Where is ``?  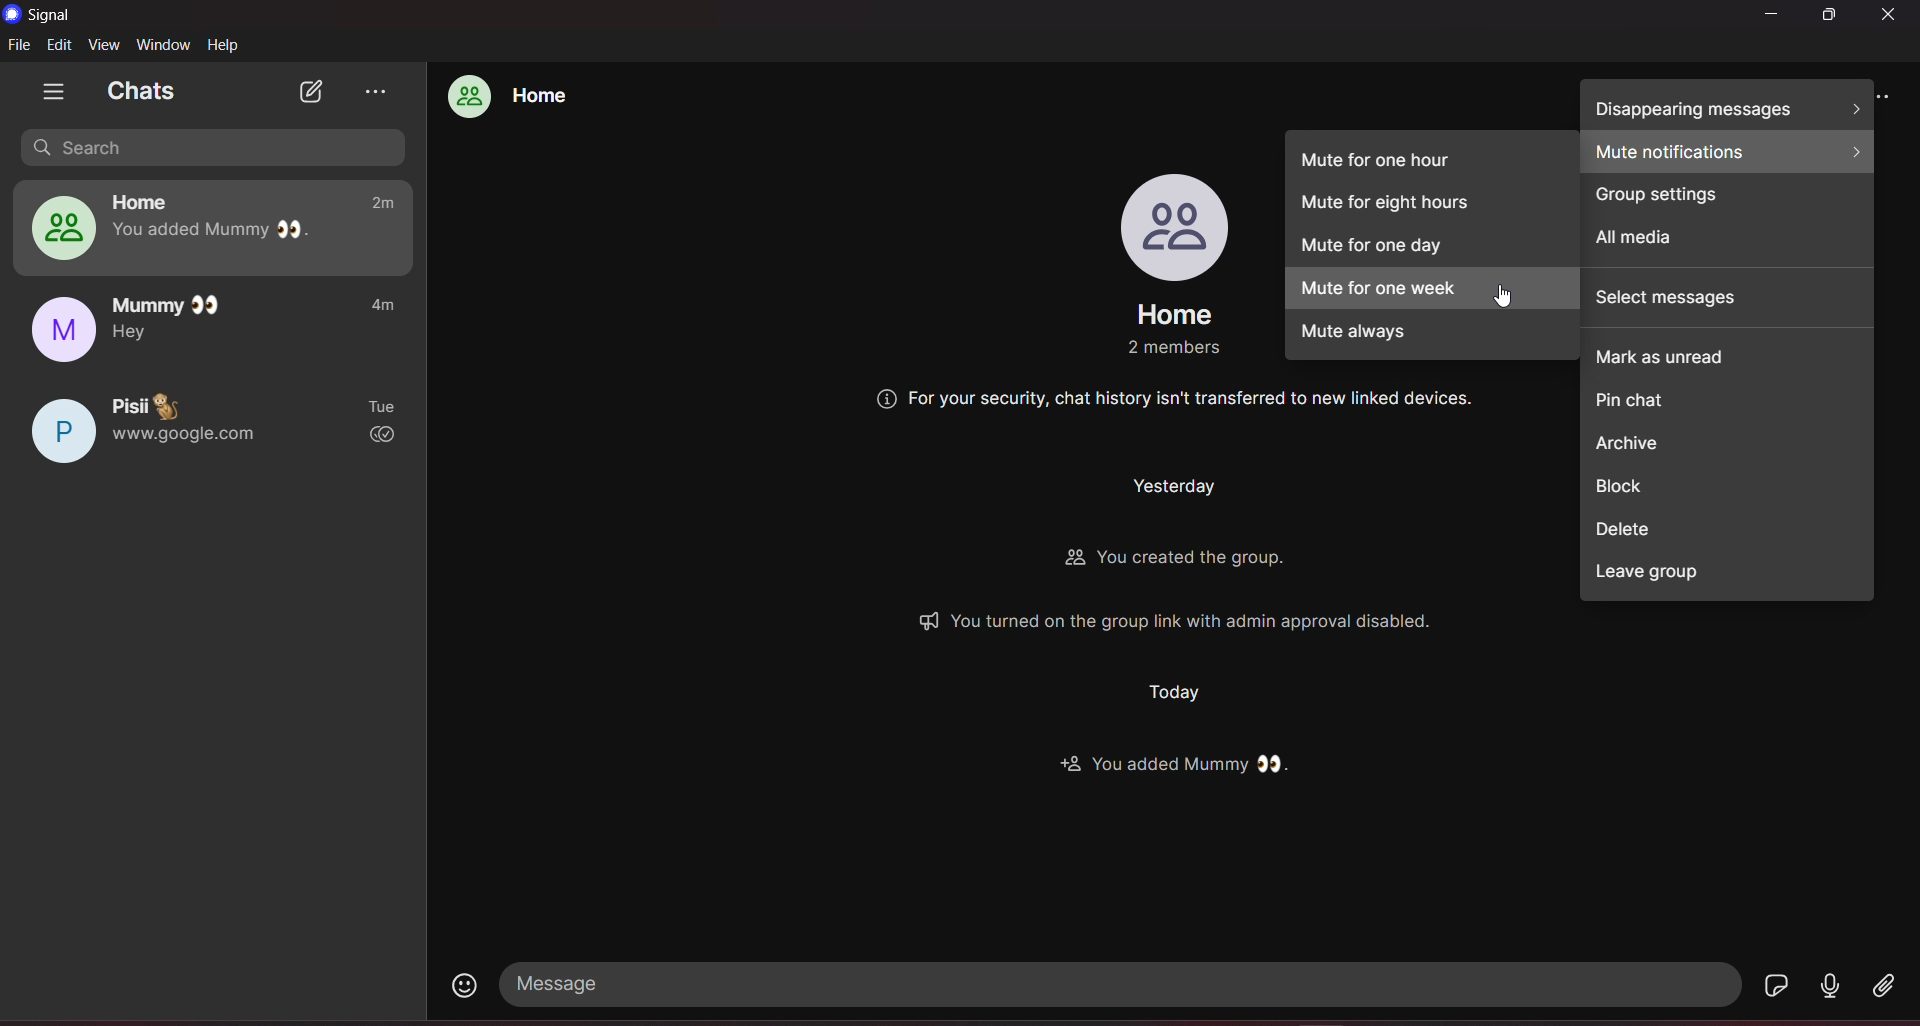  is located at coordinates (1207, 403).